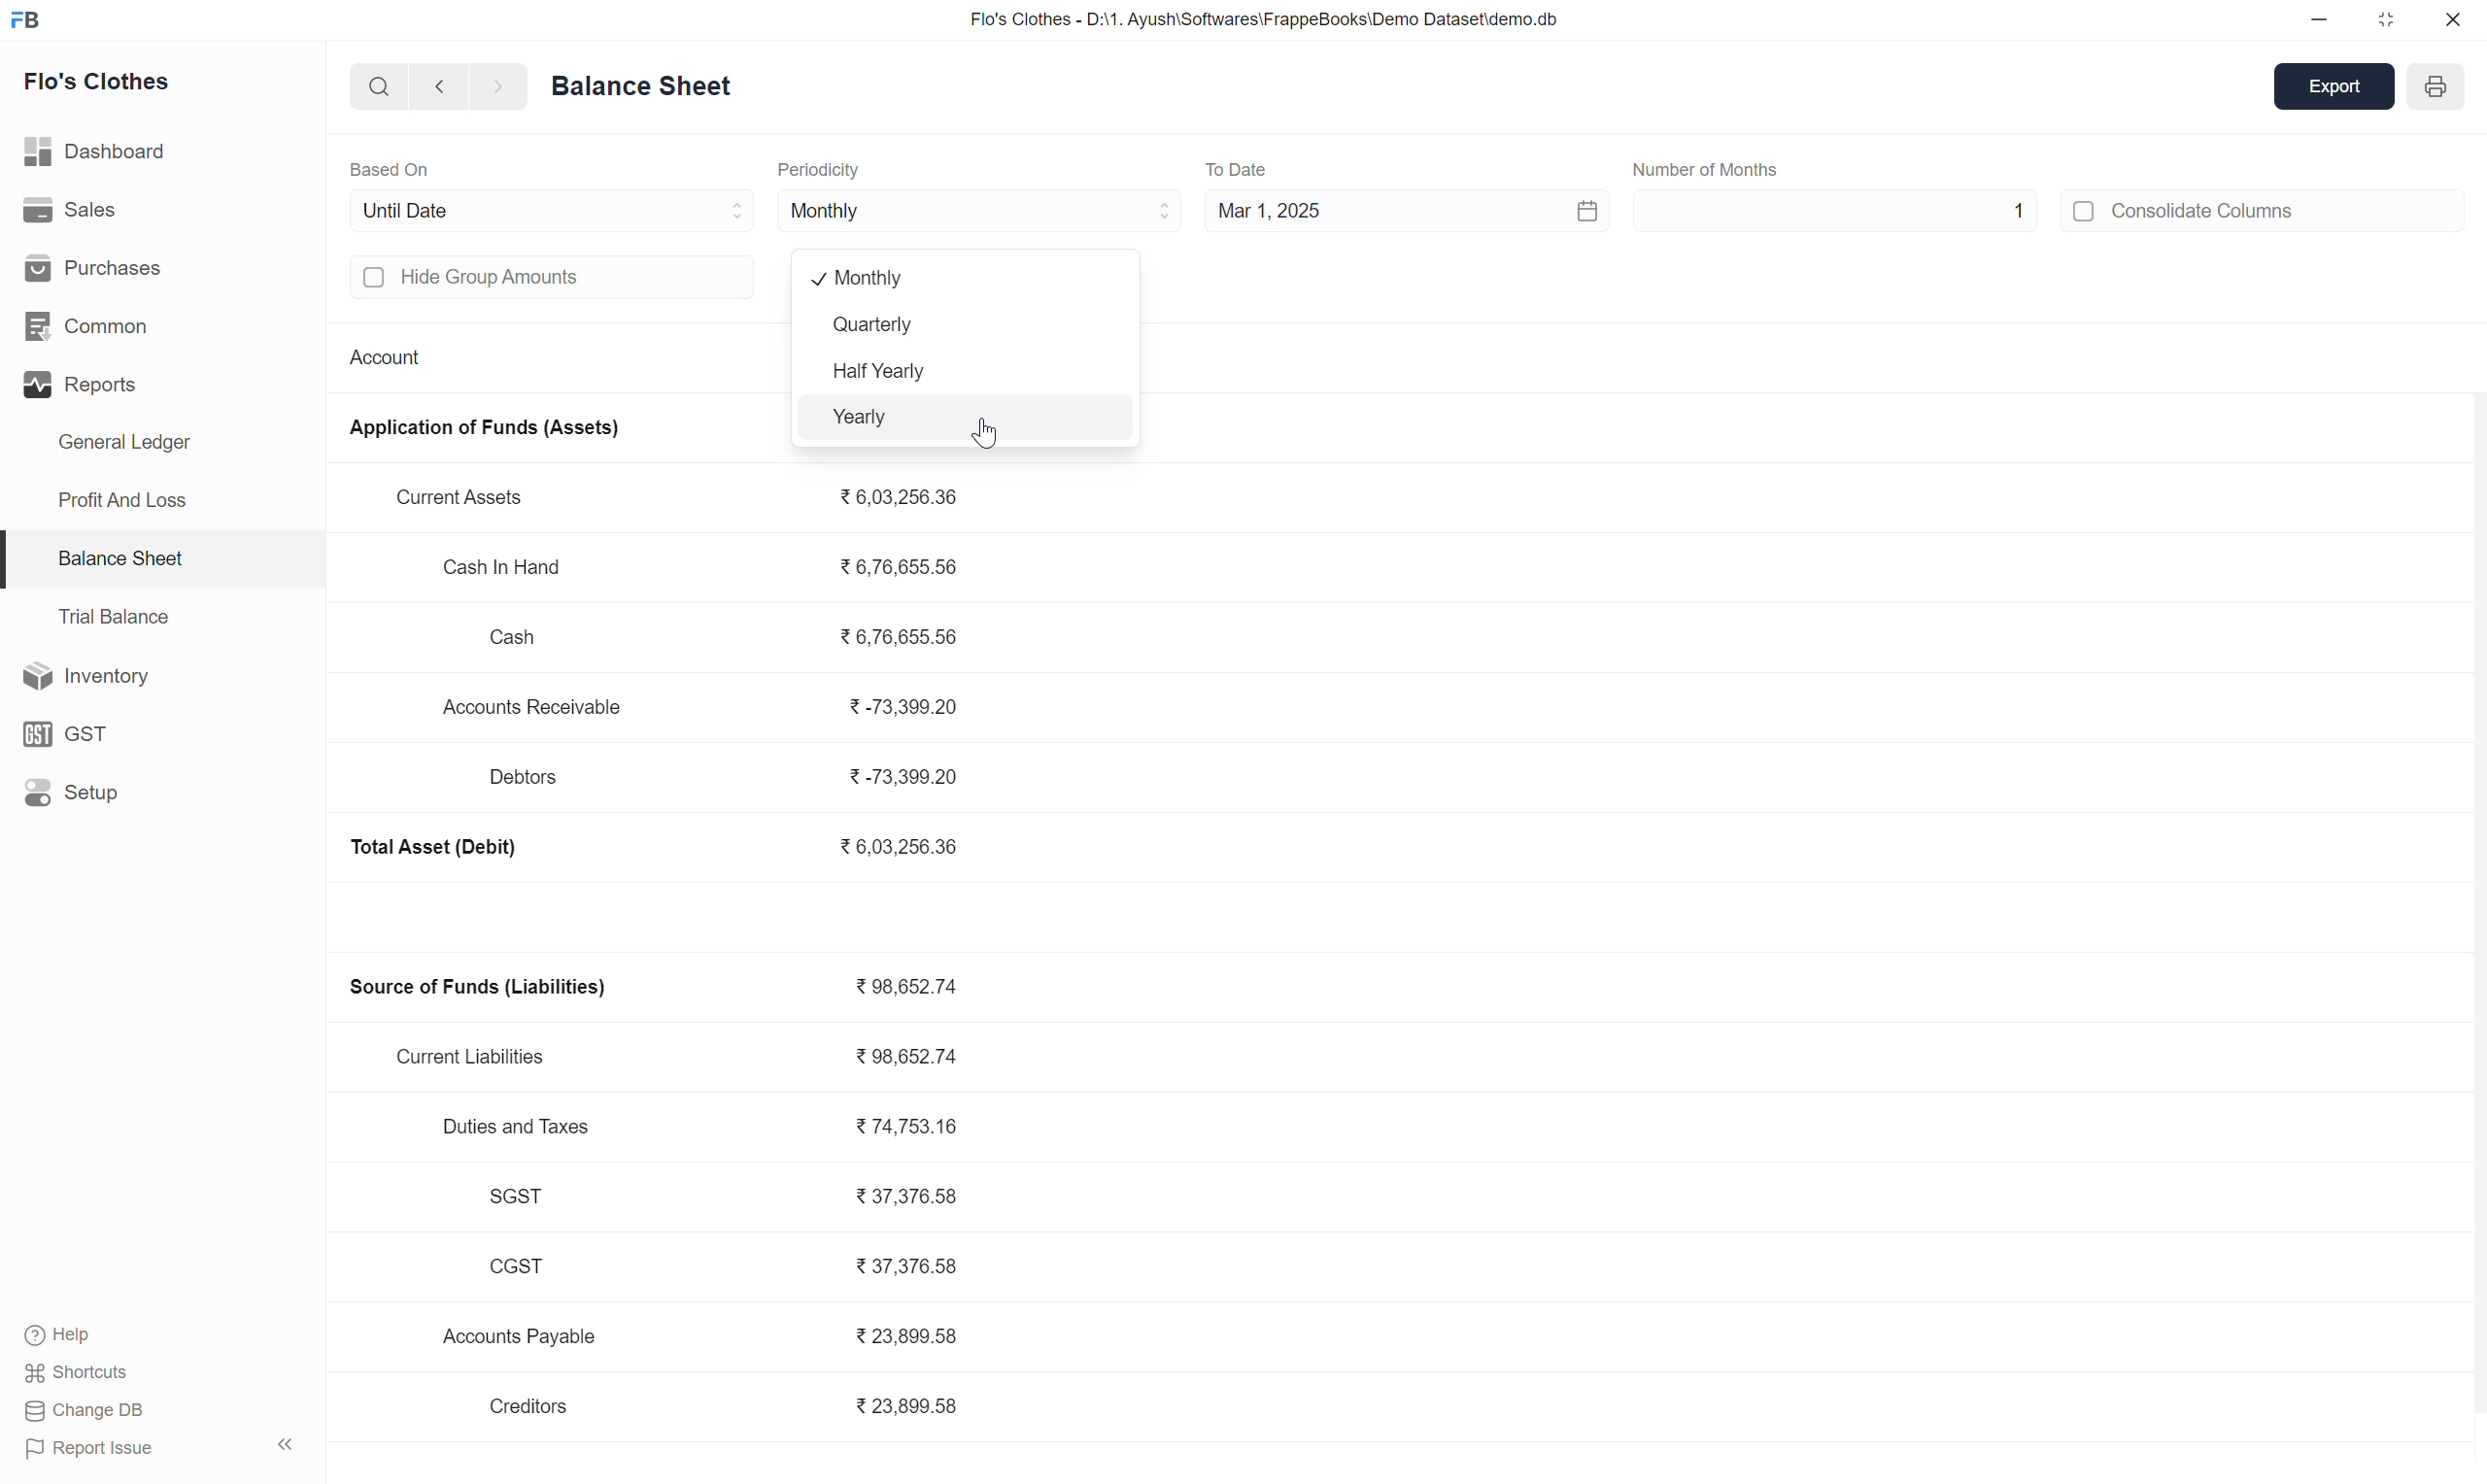 The height and width of the screenshot is (1484, 2487). I want to click on Cash, so click(514, 642).